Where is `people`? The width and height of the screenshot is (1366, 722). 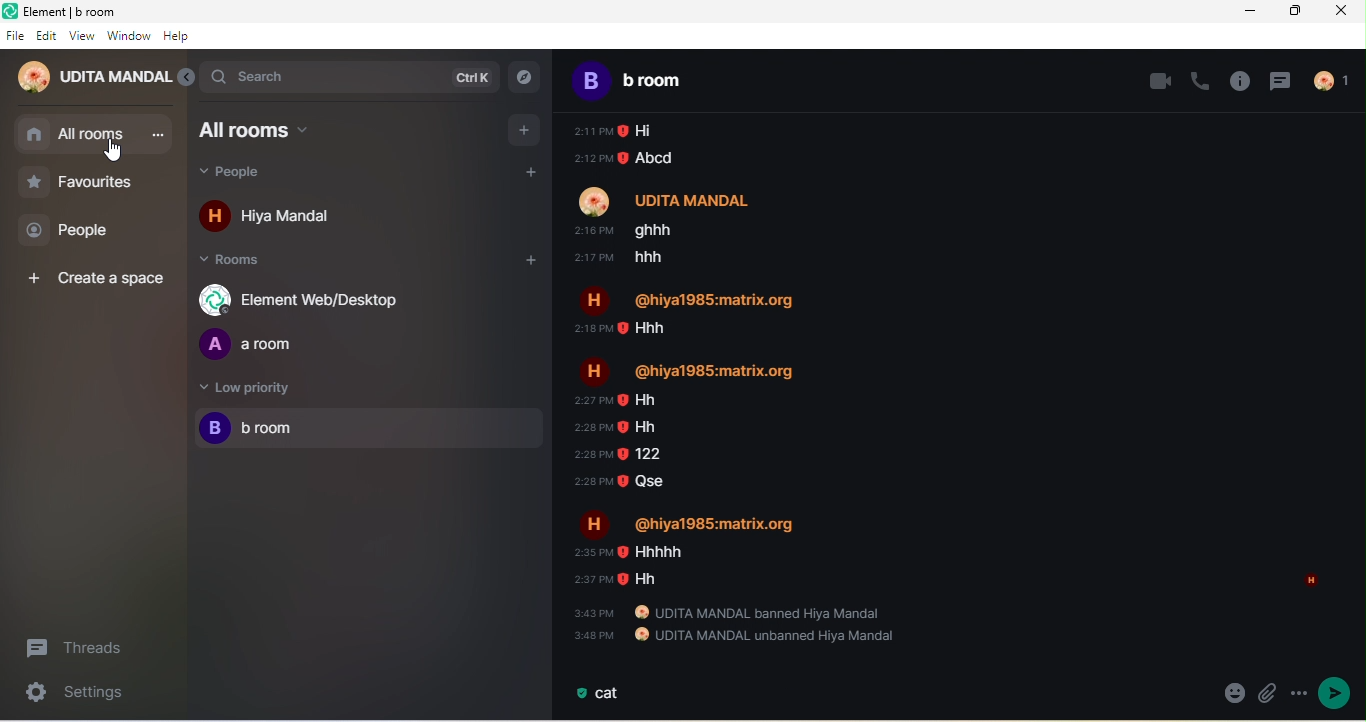
people is located at coordinates (78, 231).